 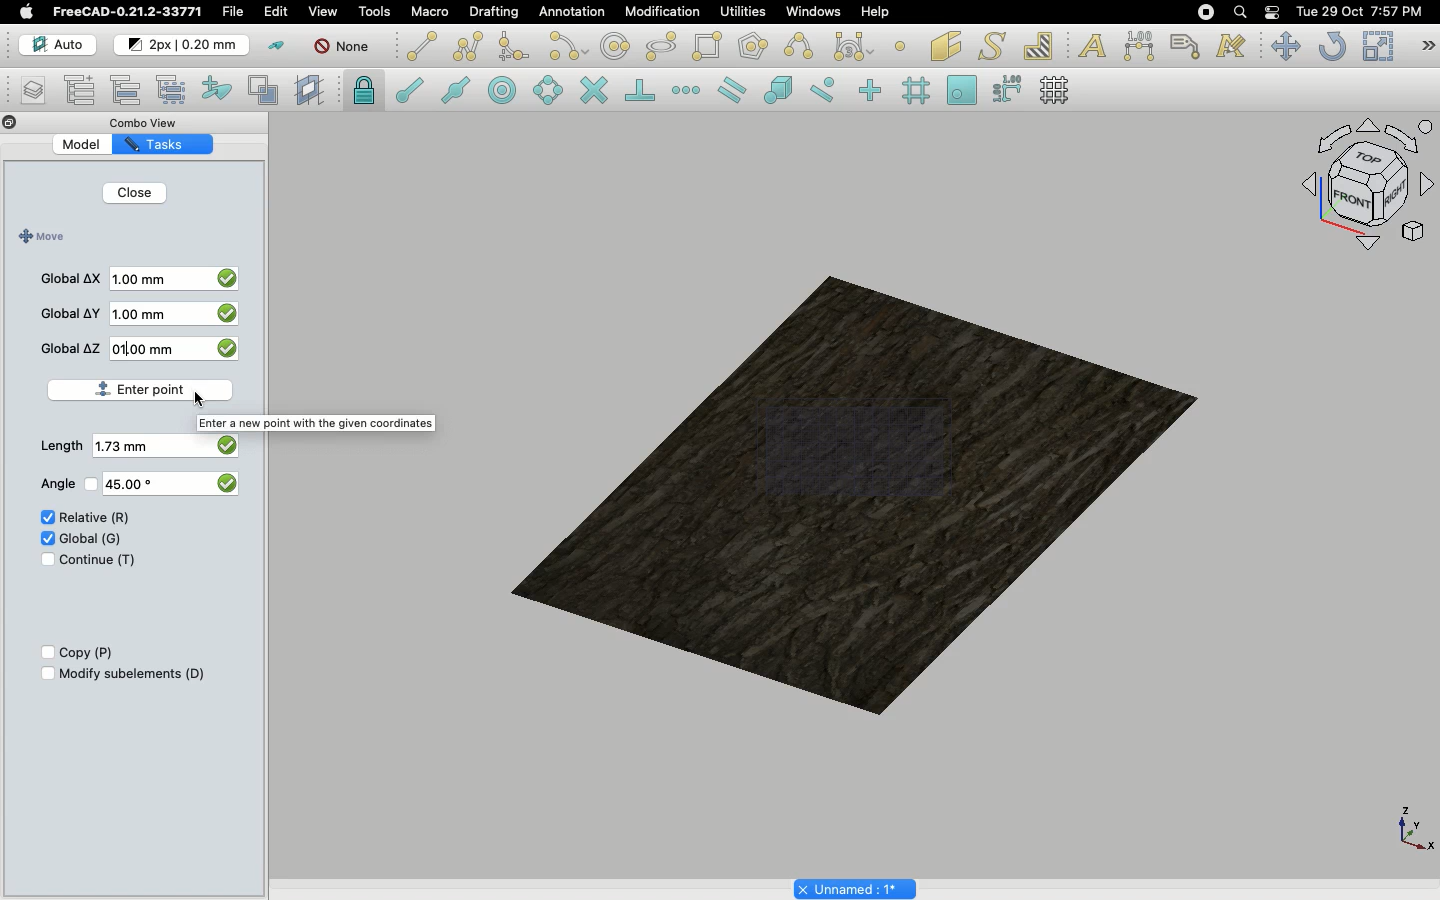 I want to click on Snap dimensions, so click(x=1008, y=90).